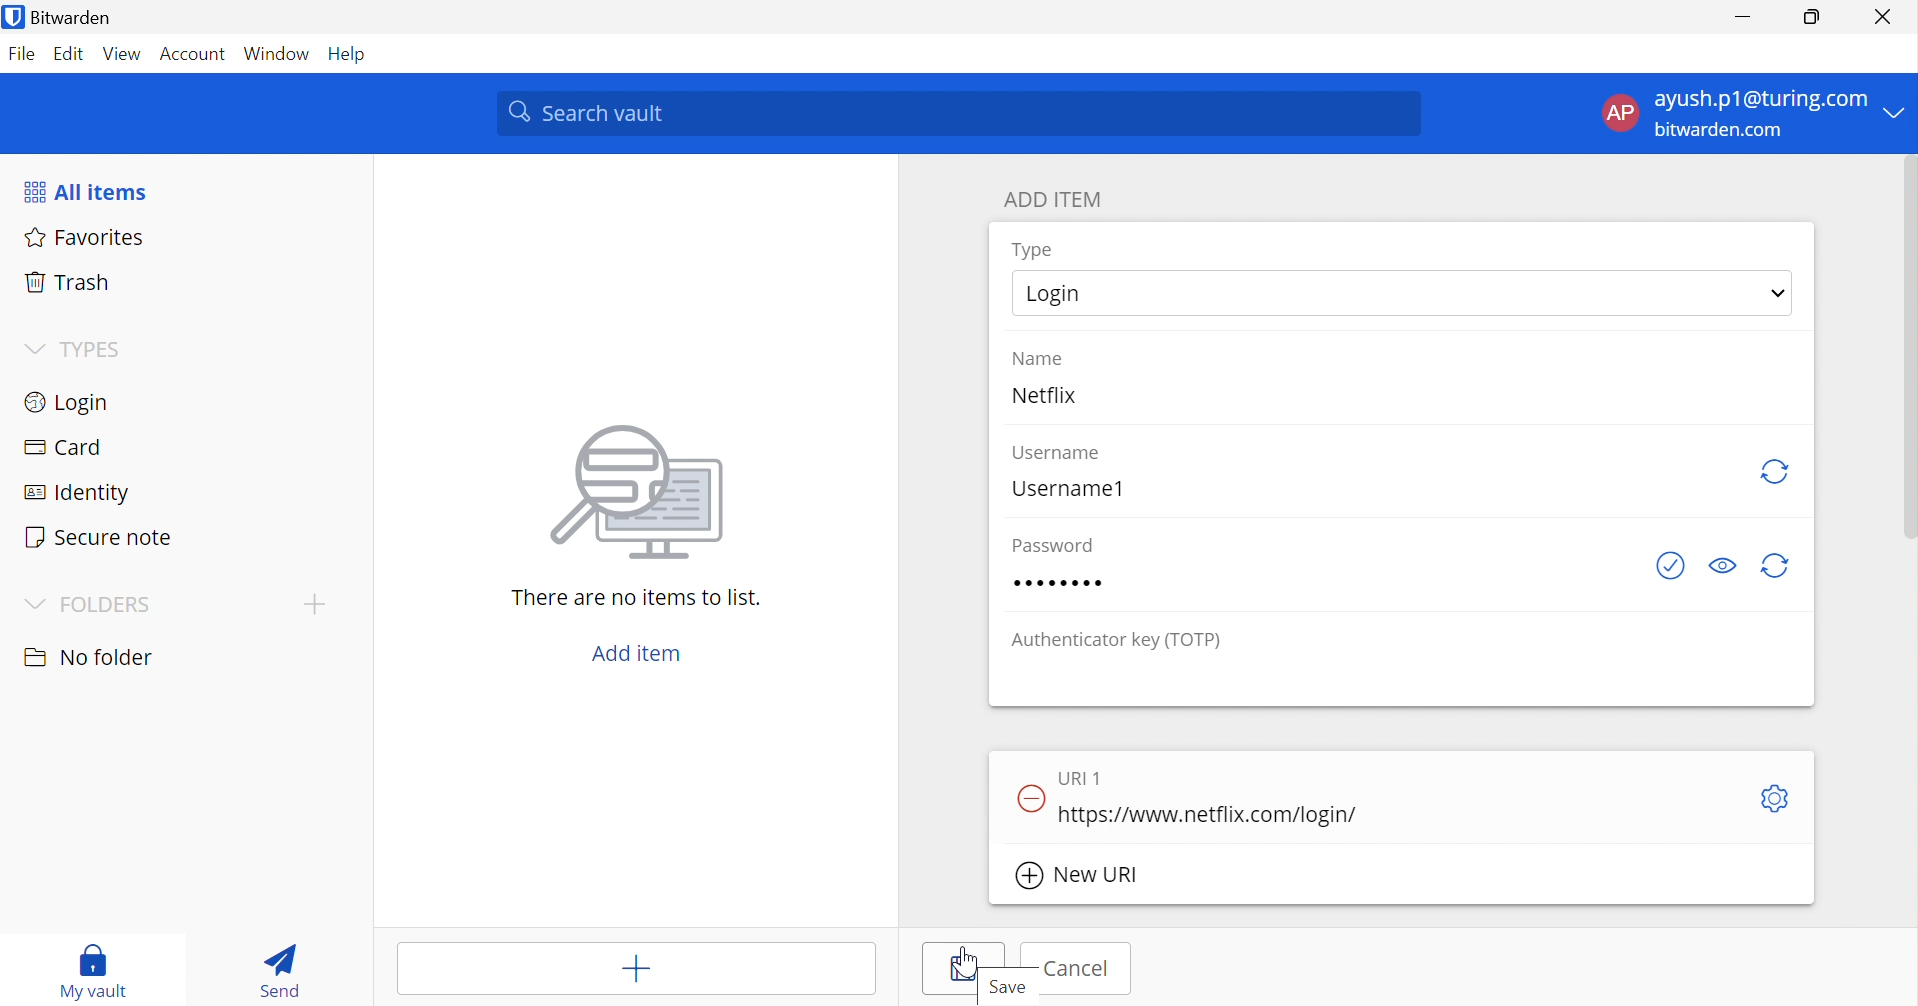 The width and height of the screenshot is (1918, 1006). I want to click on Close, so click(1882, 17).